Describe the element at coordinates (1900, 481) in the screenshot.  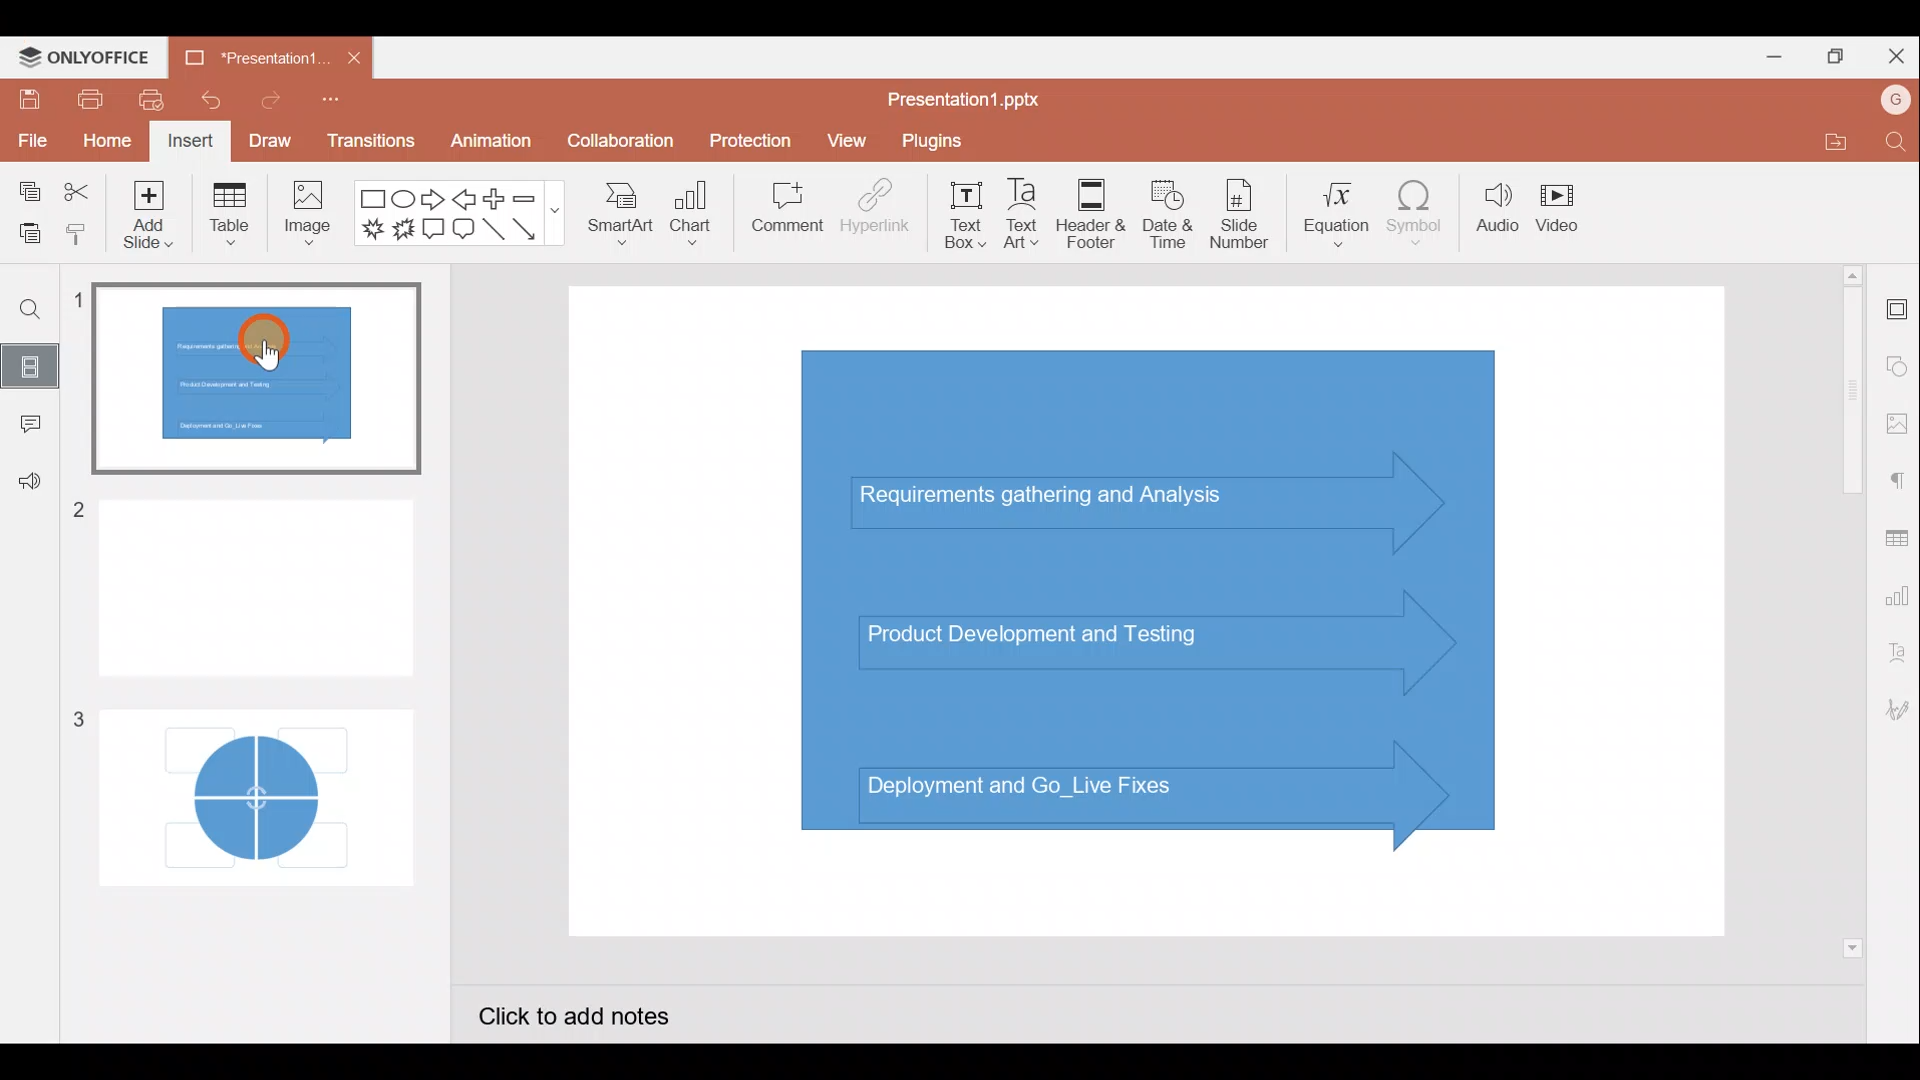
I see `Paragraph settings` at that location.